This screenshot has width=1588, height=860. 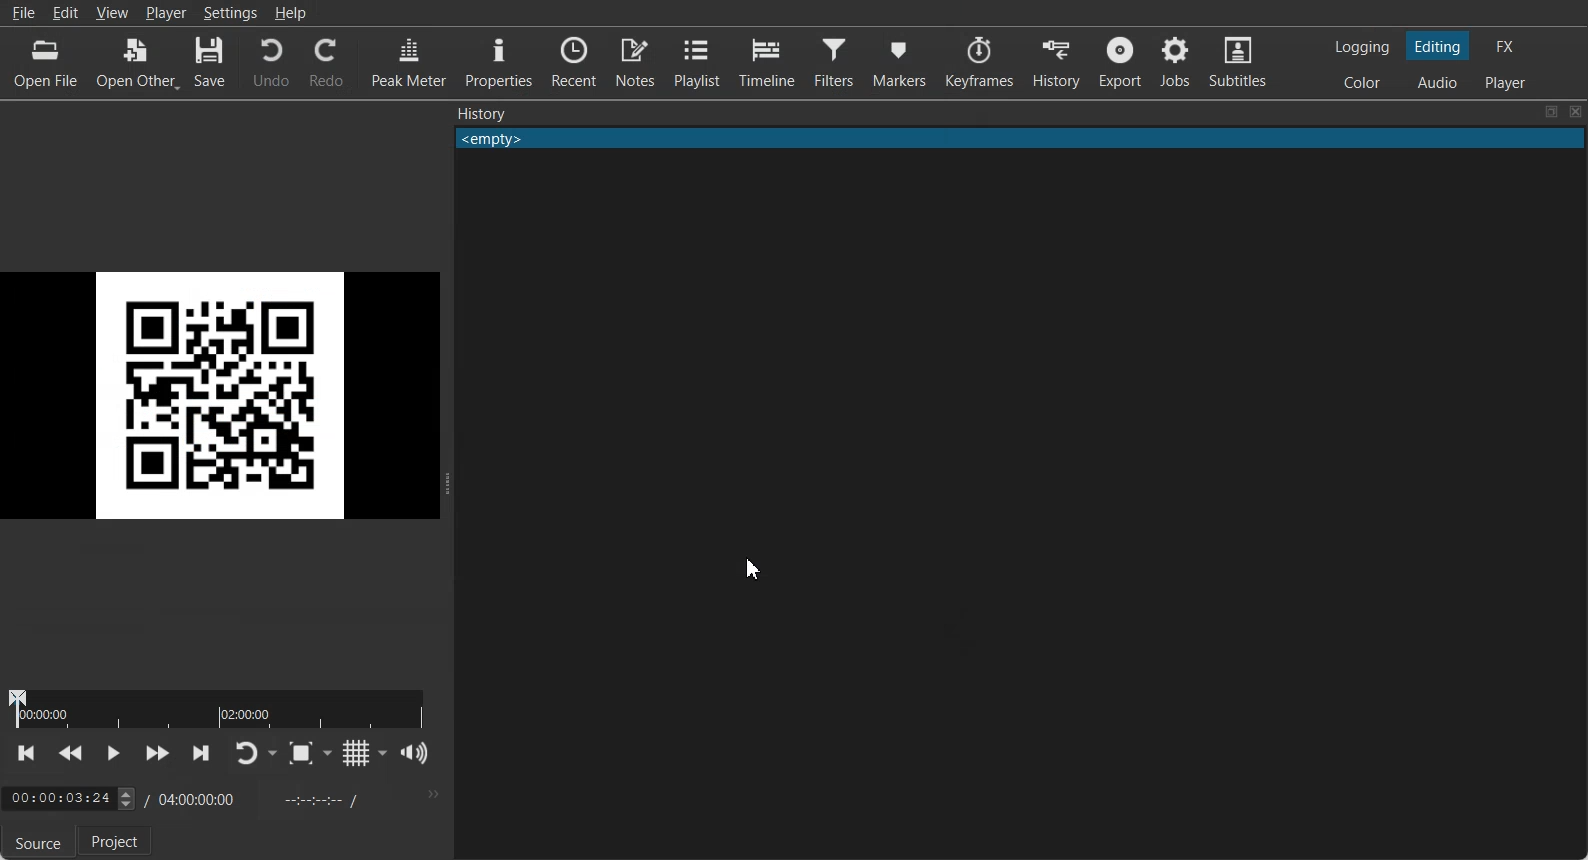 What do you see at coordinates (118, 842) in the screenshot?
I see `Project` at bounding box center [118, 842].